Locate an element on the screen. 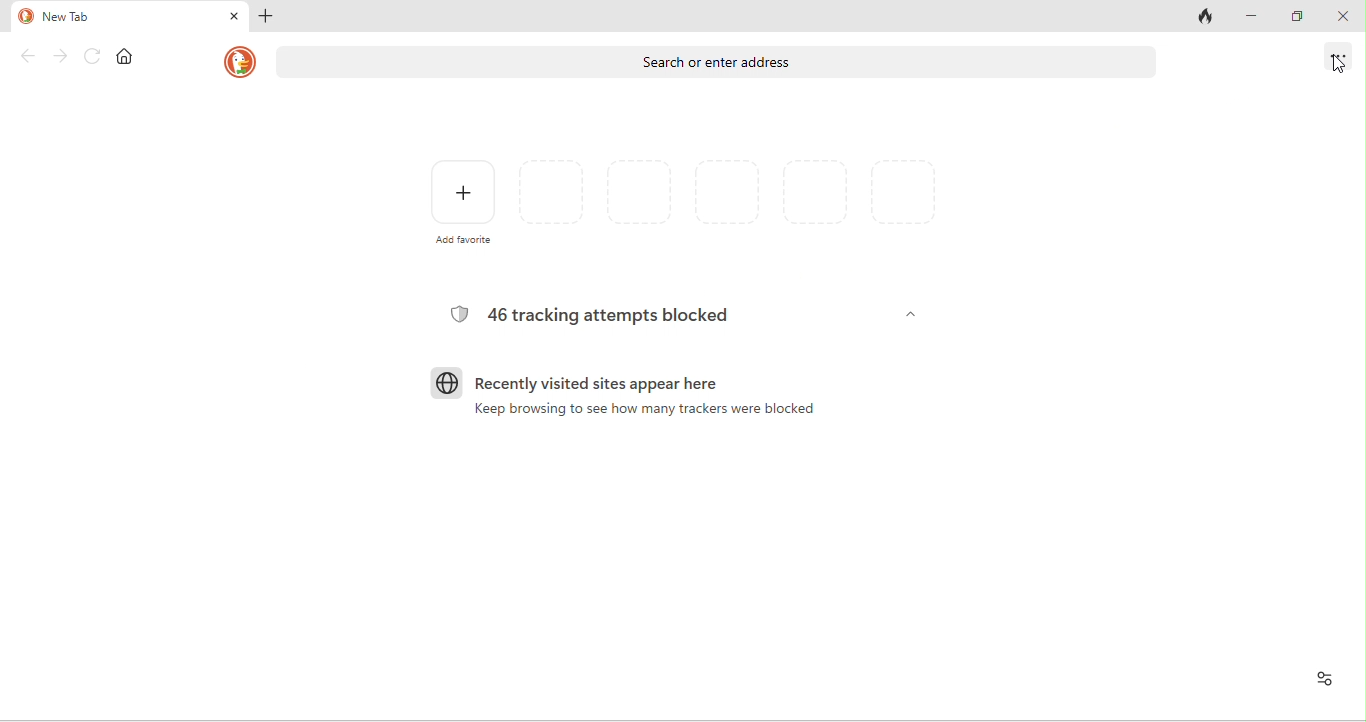  duck duck go logo is located at coordinates (240, 59).